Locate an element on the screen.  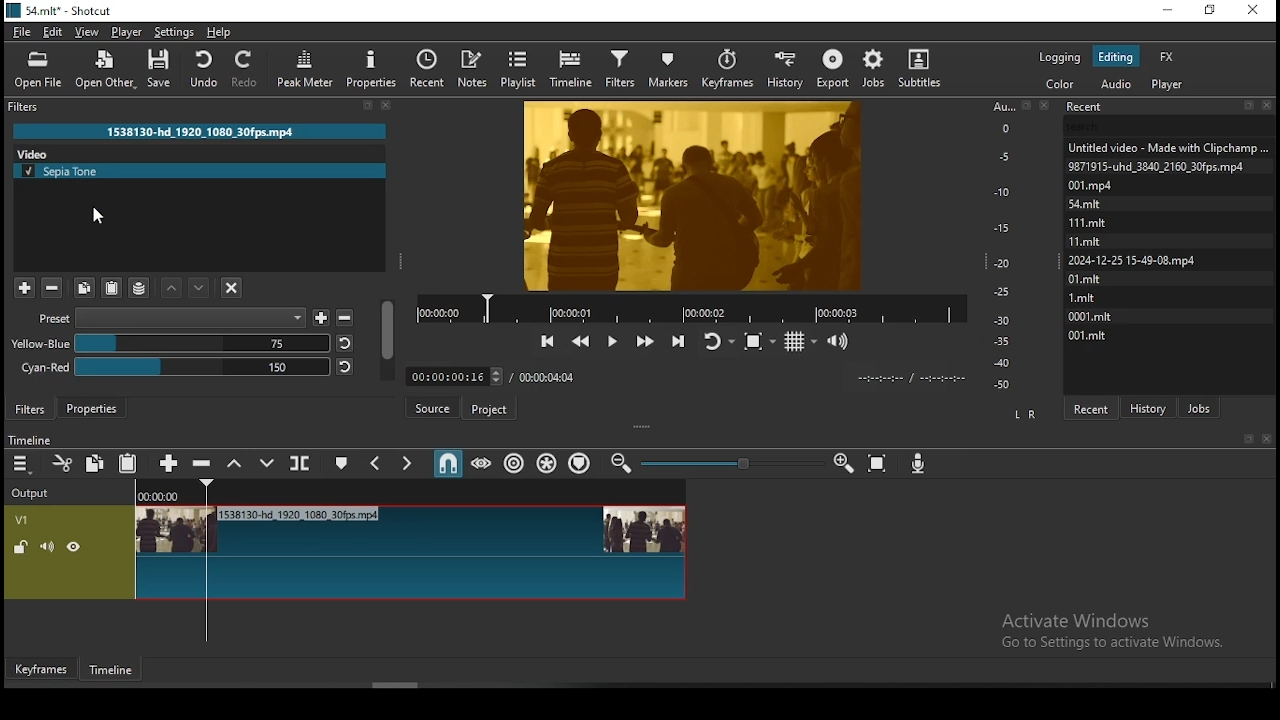
111.Mmit is located at coordinates (1089, 221).